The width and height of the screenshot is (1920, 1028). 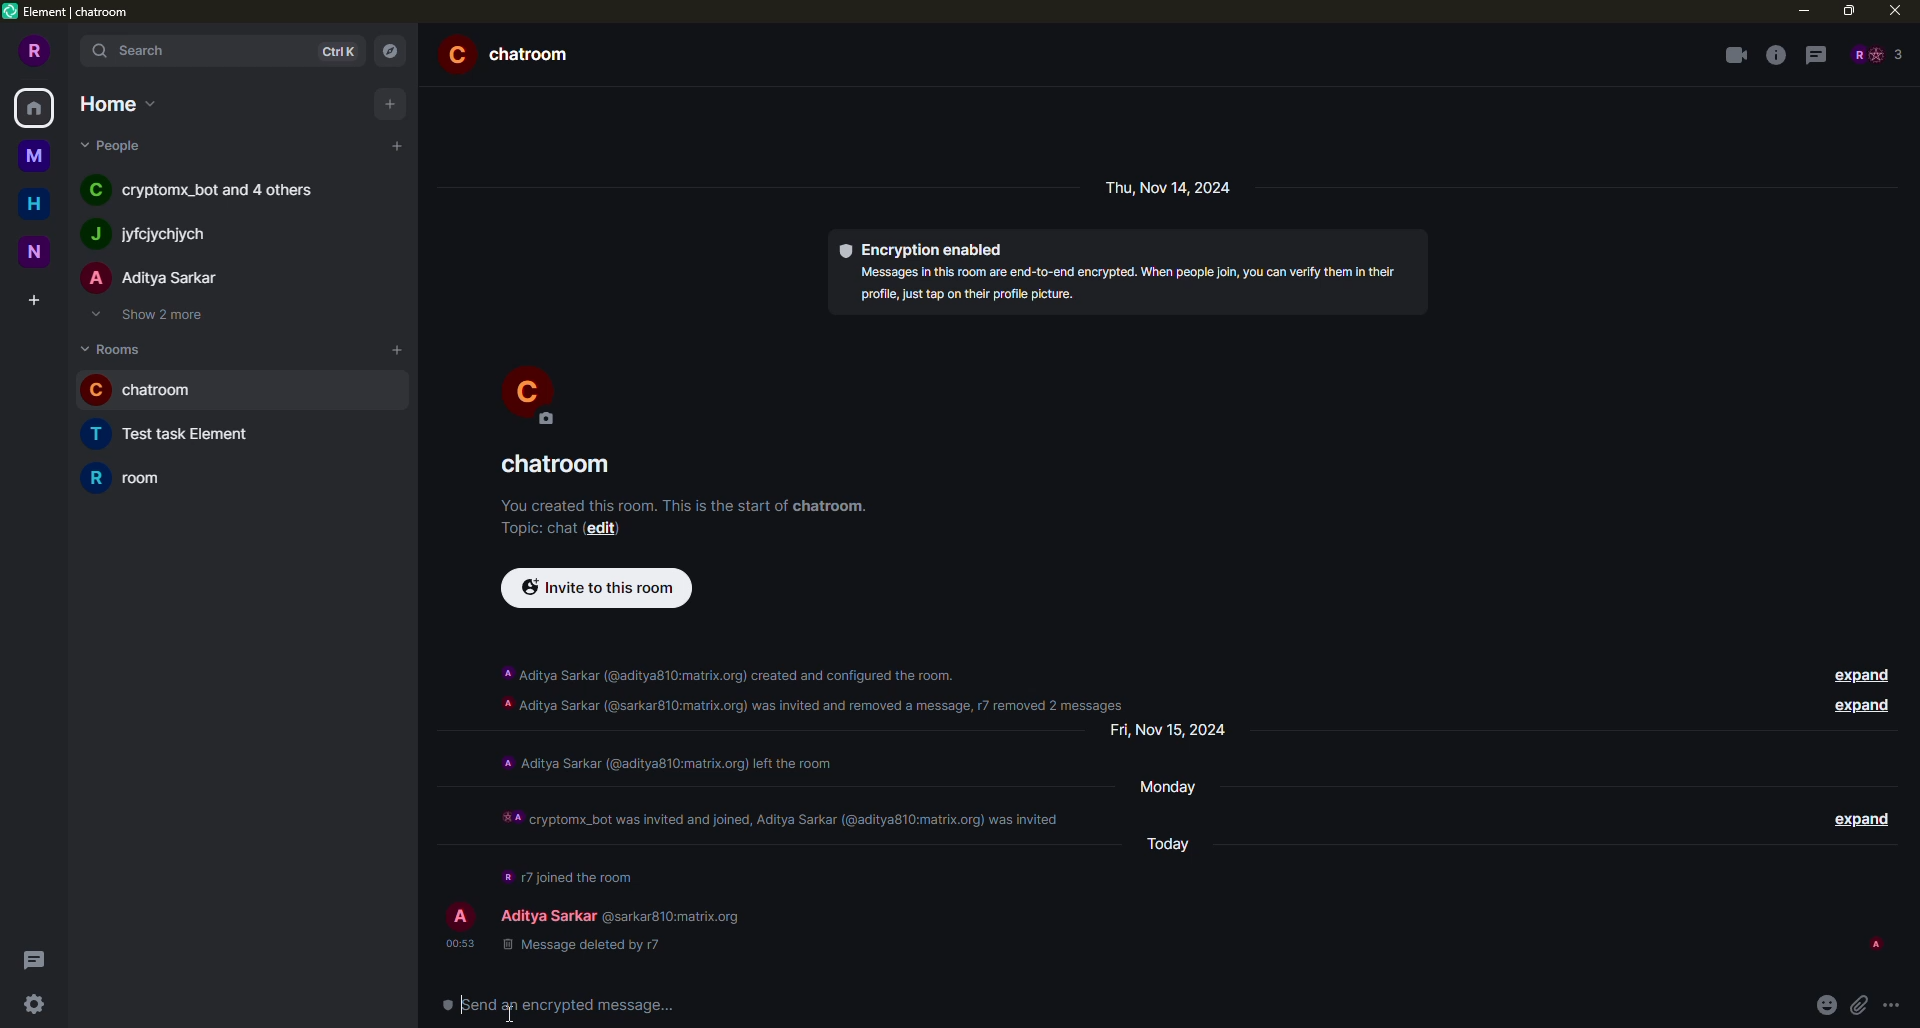 What do you see at coordinates (396, 347) in the screenshot?
I see `add` at bounding box center [396, 347].